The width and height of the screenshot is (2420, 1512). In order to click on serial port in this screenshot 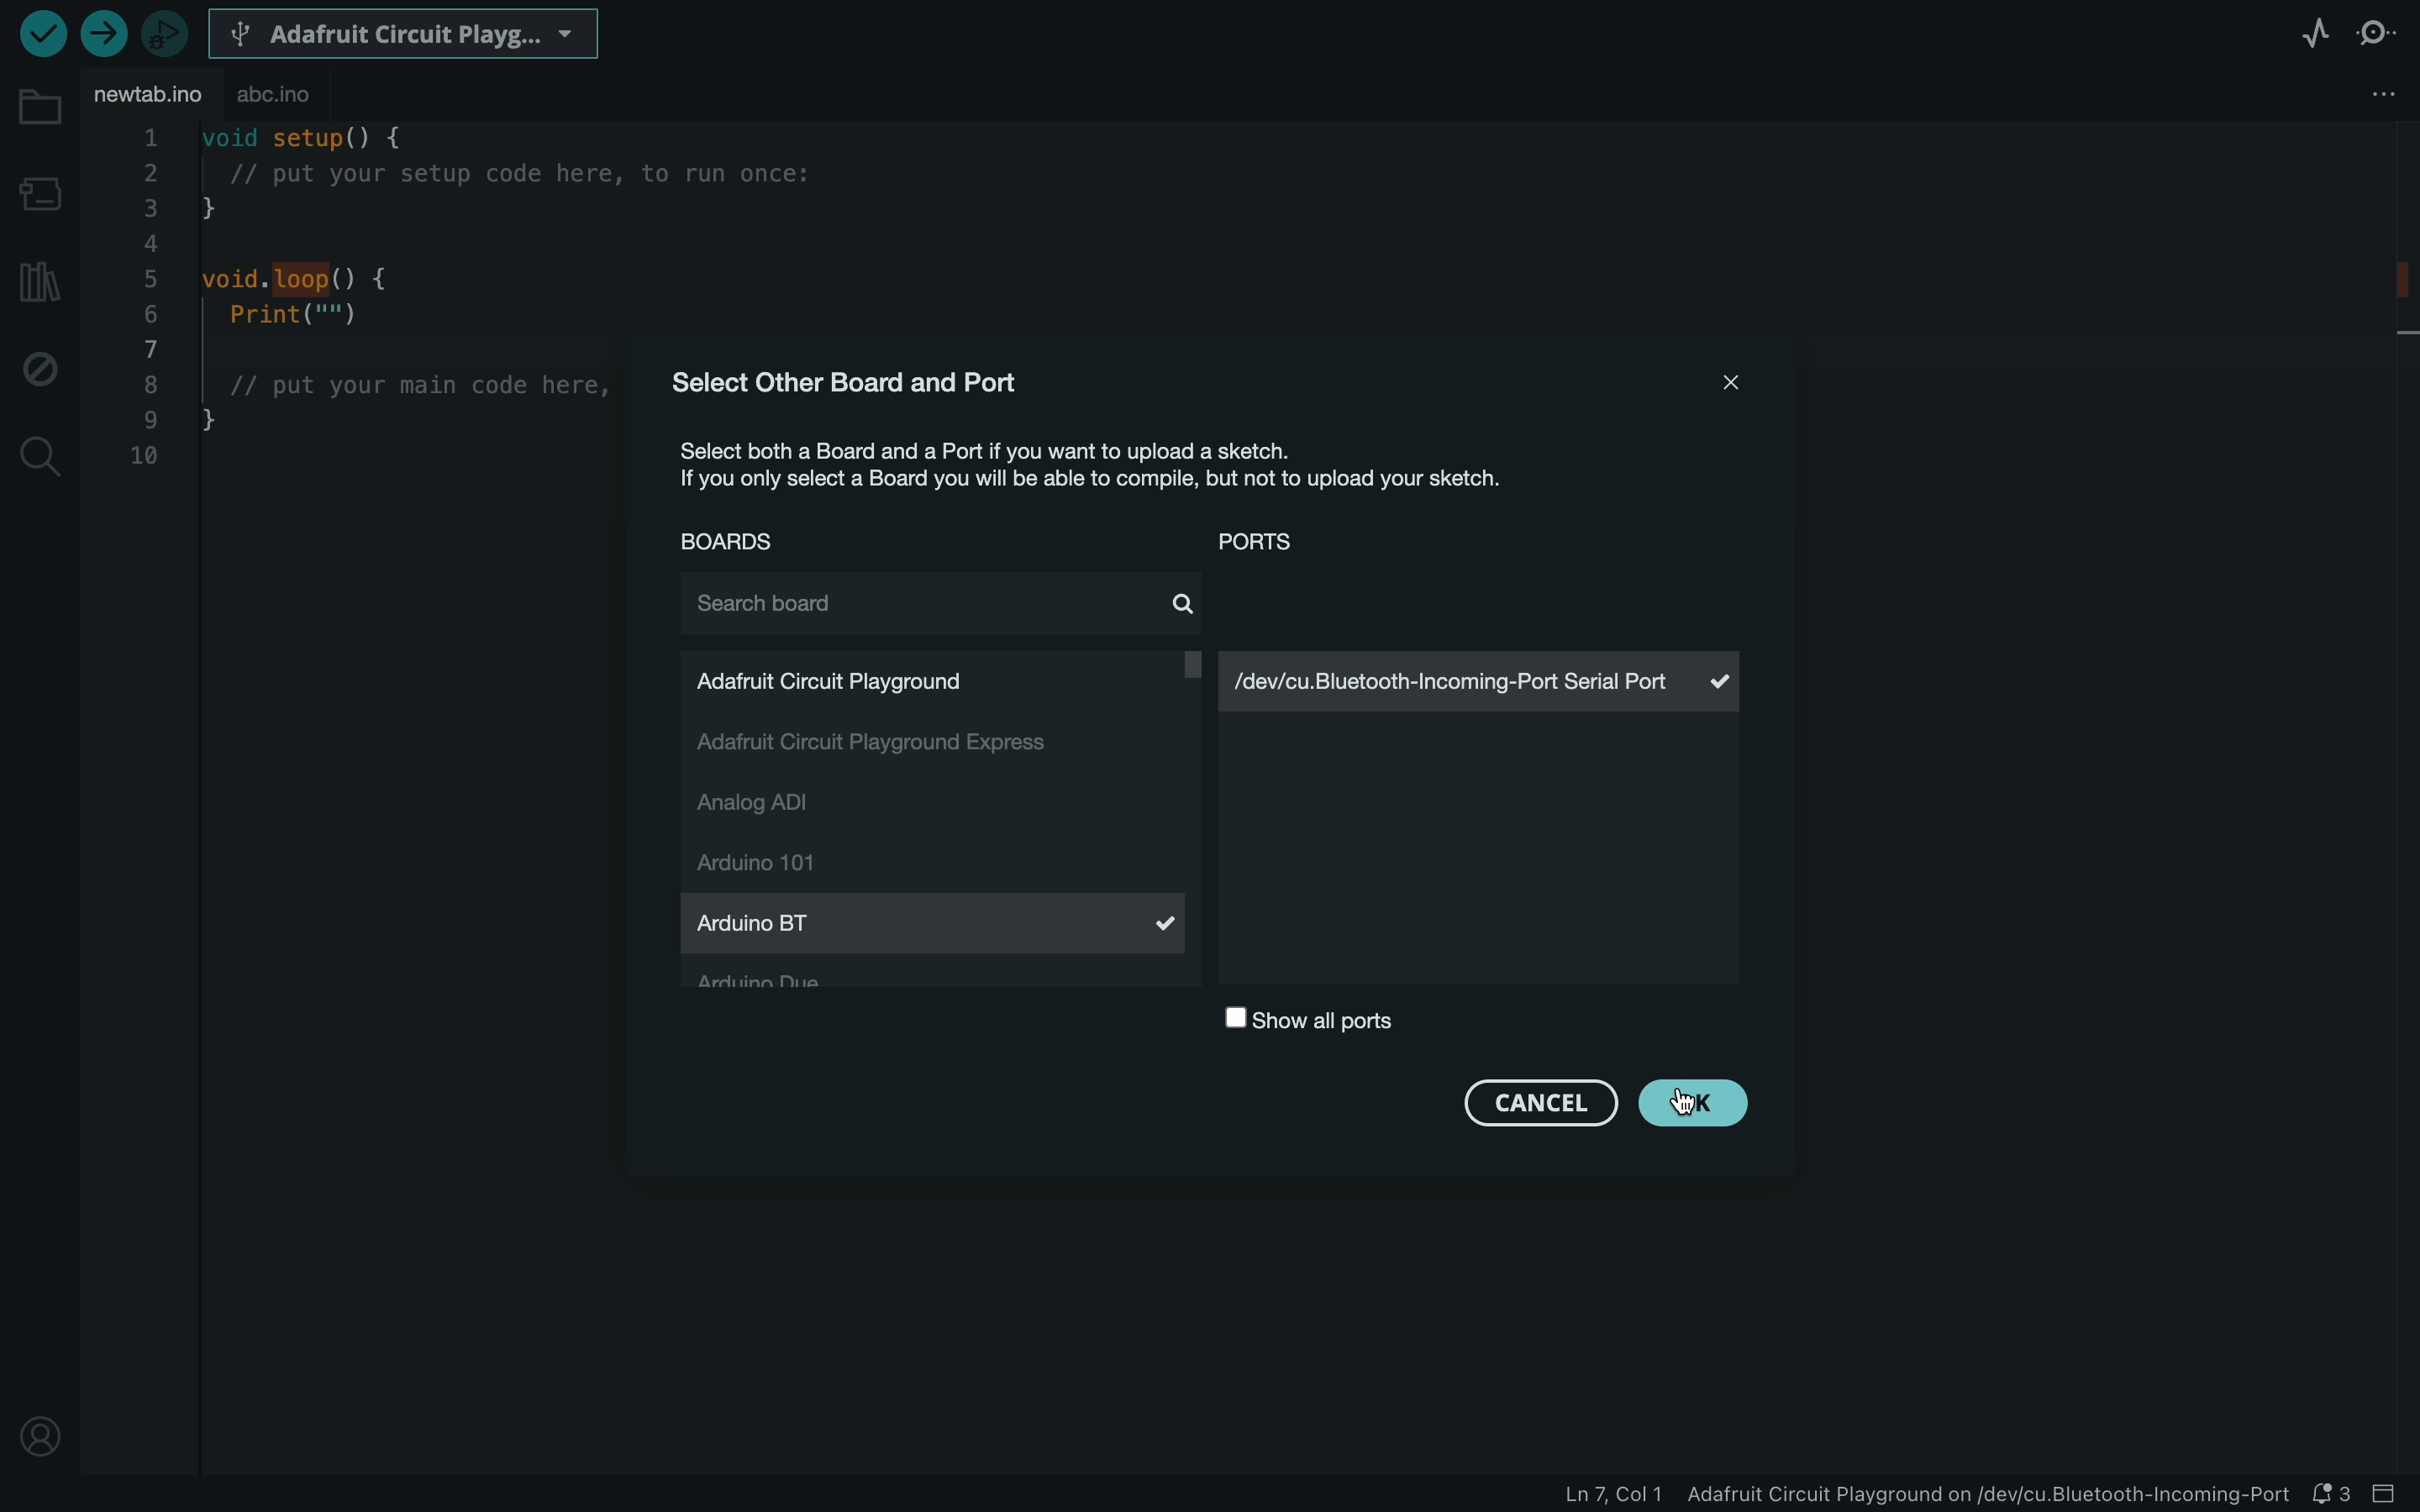, I will do `click(1485, 682)`.